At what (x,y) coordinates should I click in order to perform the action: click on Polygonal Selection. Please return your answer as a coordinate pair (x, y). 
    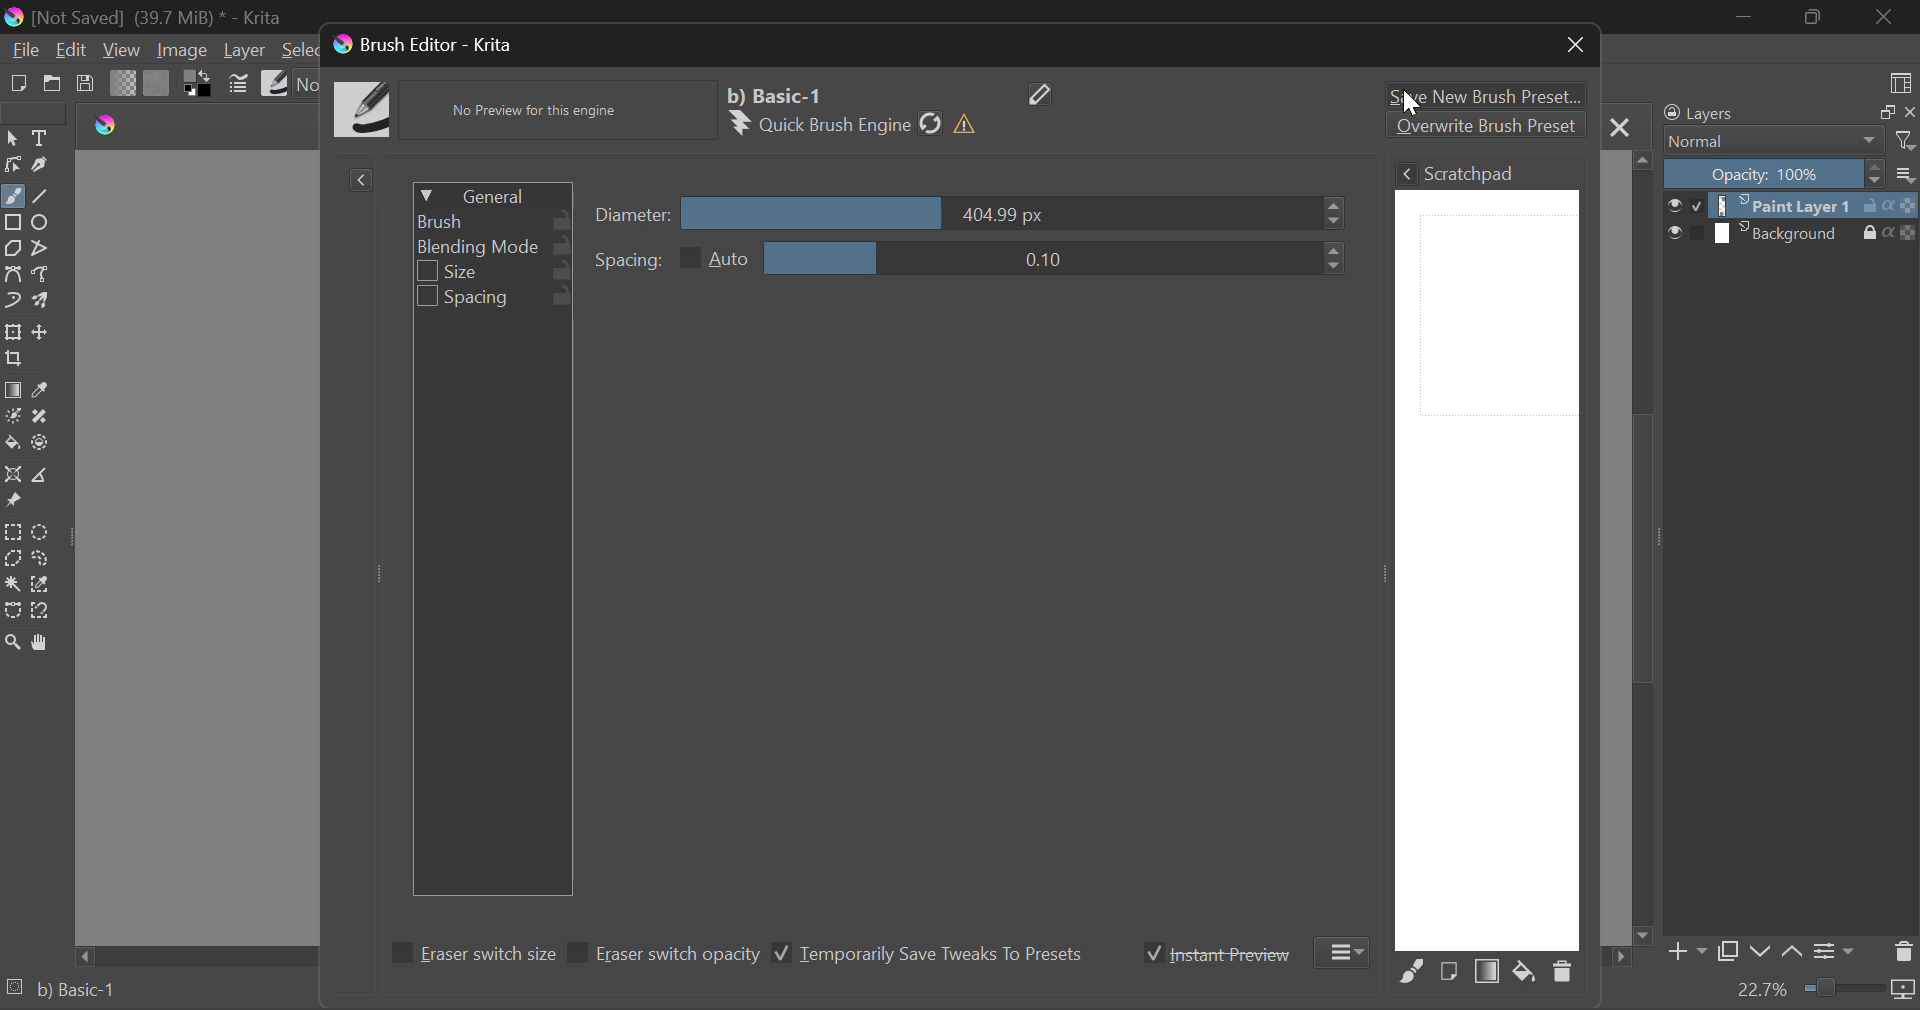
    Looking at the image, I should click on (12, 558).